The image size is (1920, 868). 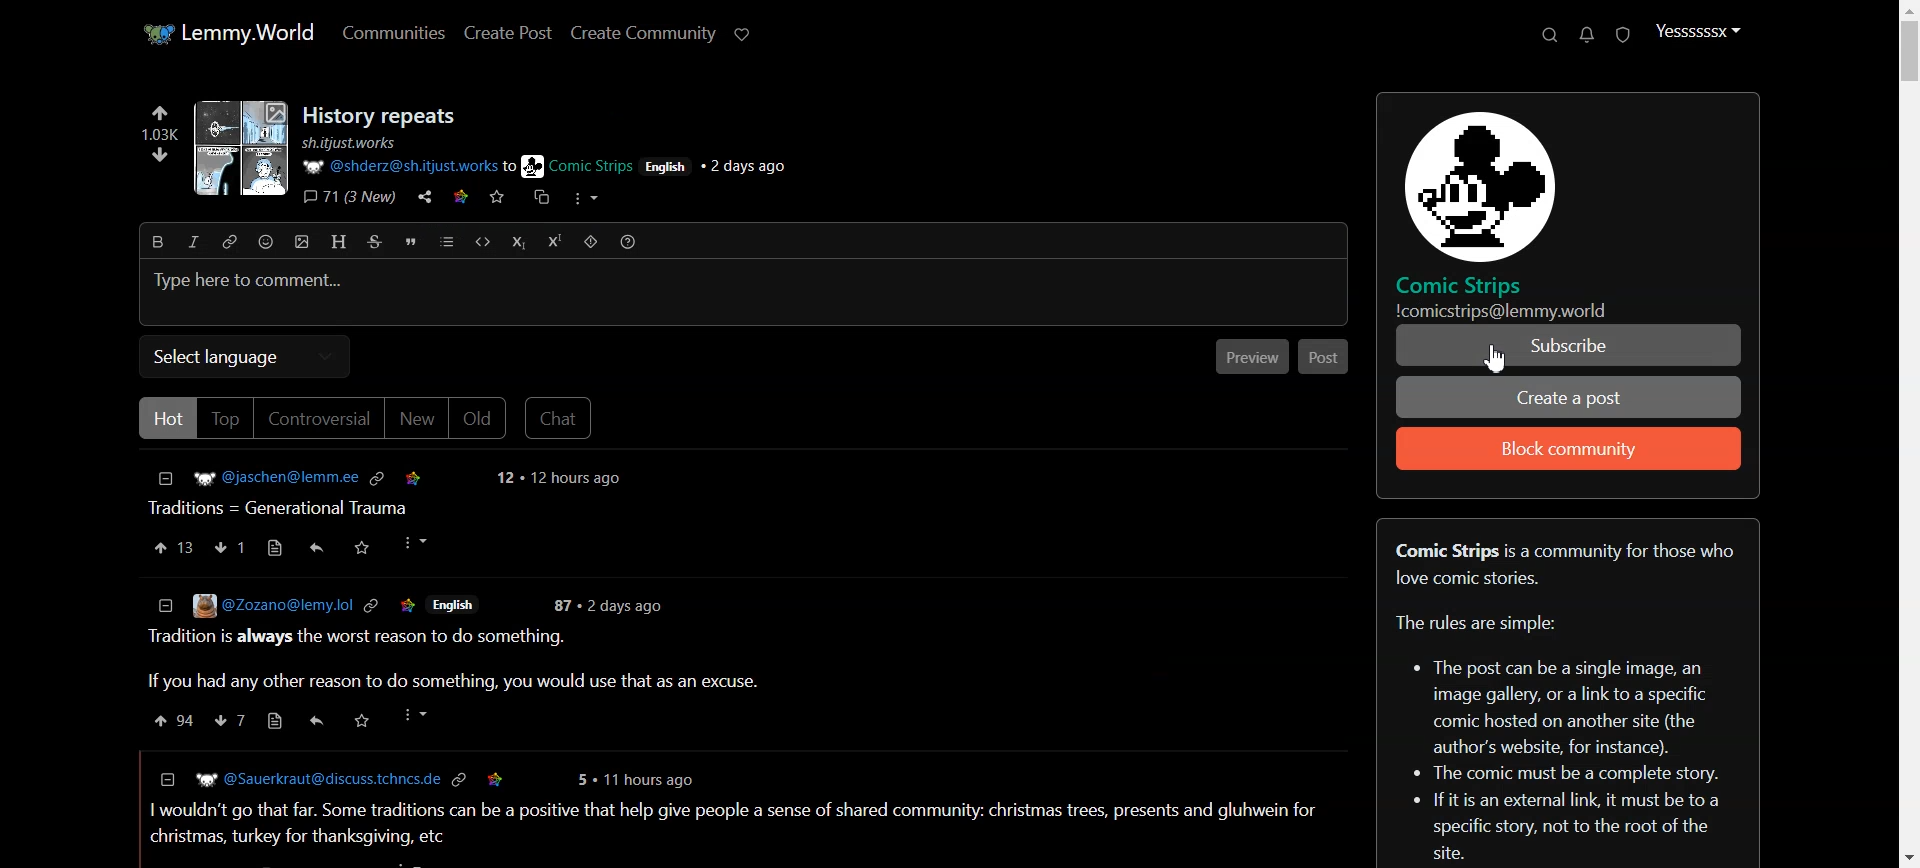 I want to click on Select language, so click(x=245, y=357).